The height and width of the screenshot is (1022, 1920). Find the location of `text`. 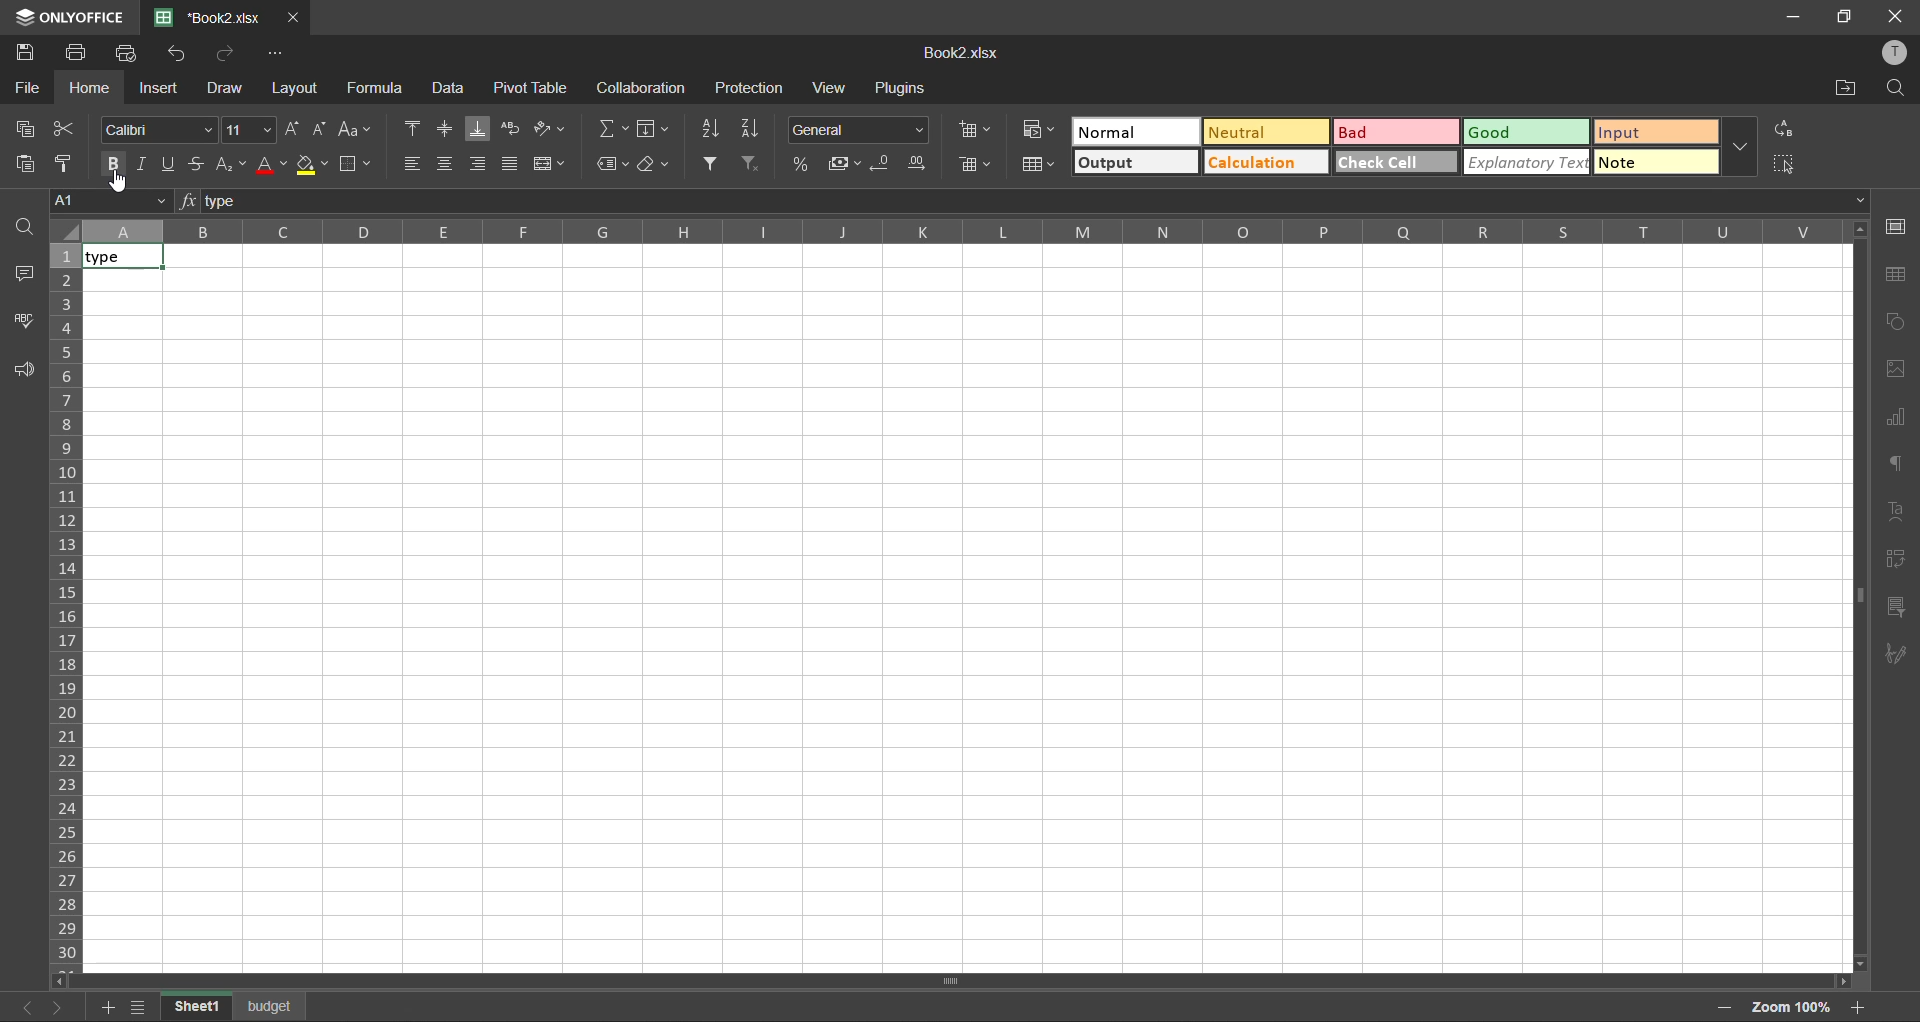

text is located at coordinates (1895, 511).